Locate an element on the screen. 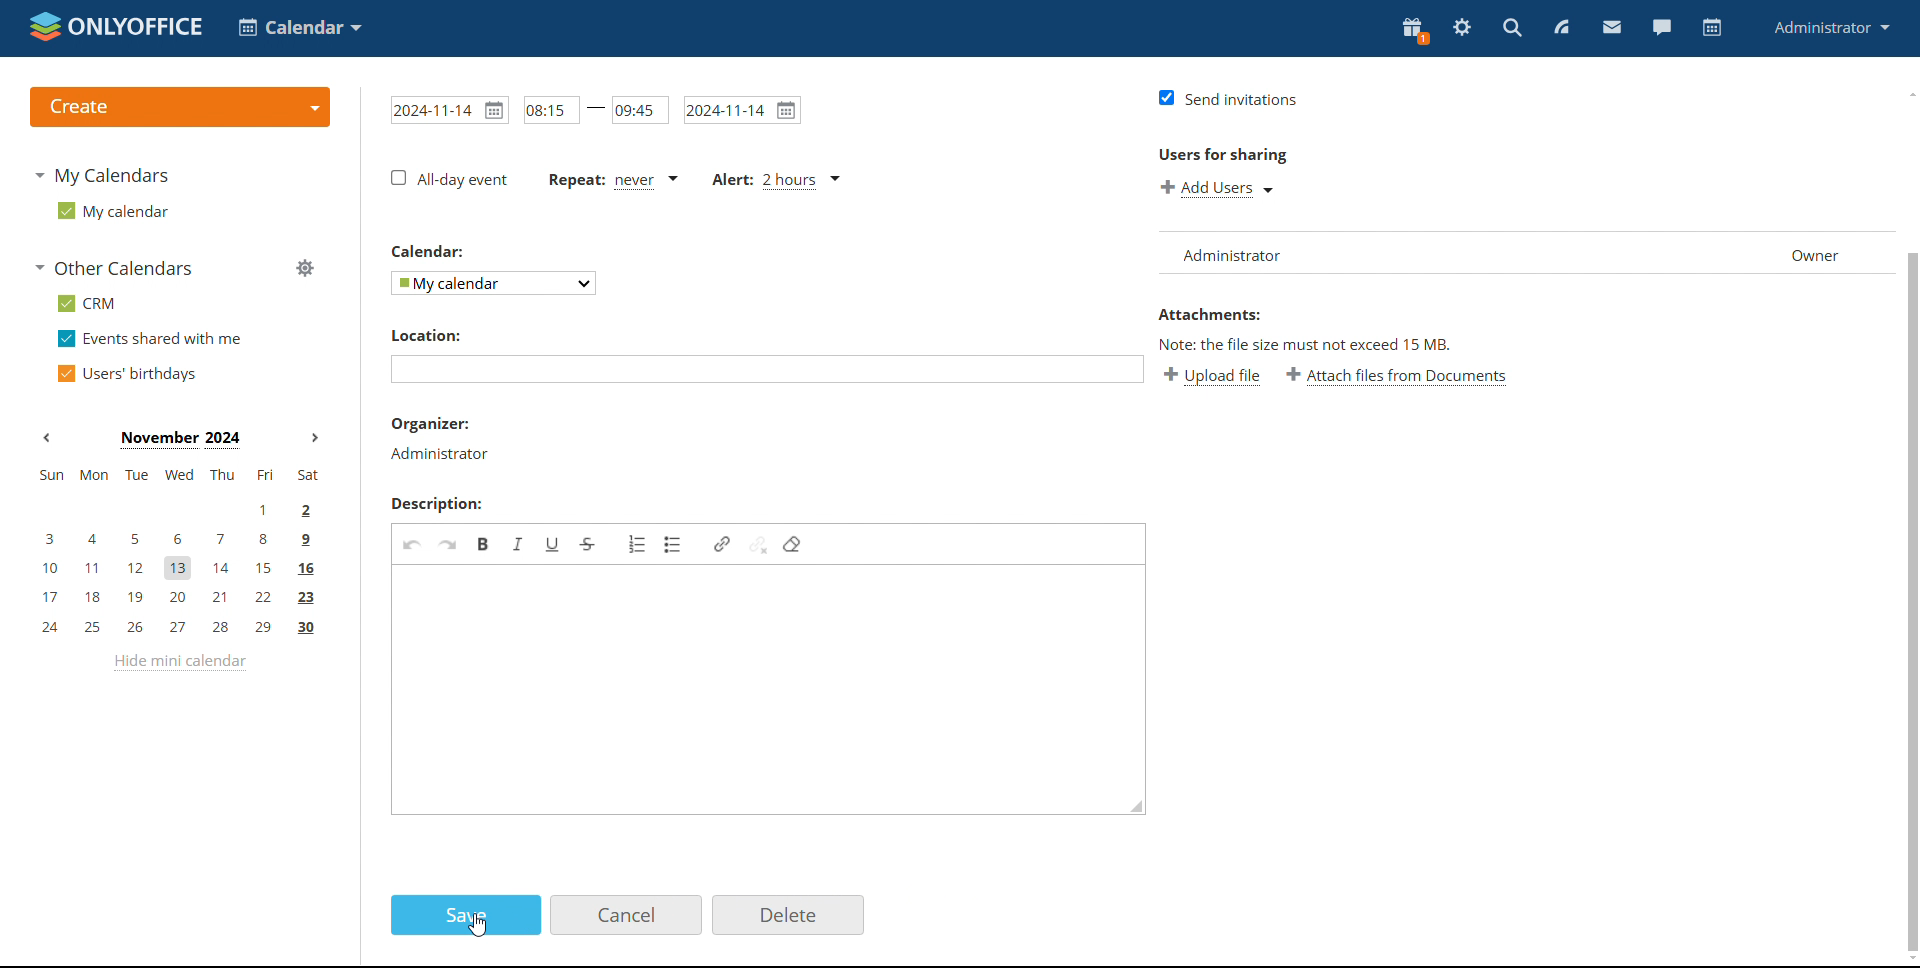 This screenshot has width=1920, height=968. events shared with me is located at coordinates (148, 339).